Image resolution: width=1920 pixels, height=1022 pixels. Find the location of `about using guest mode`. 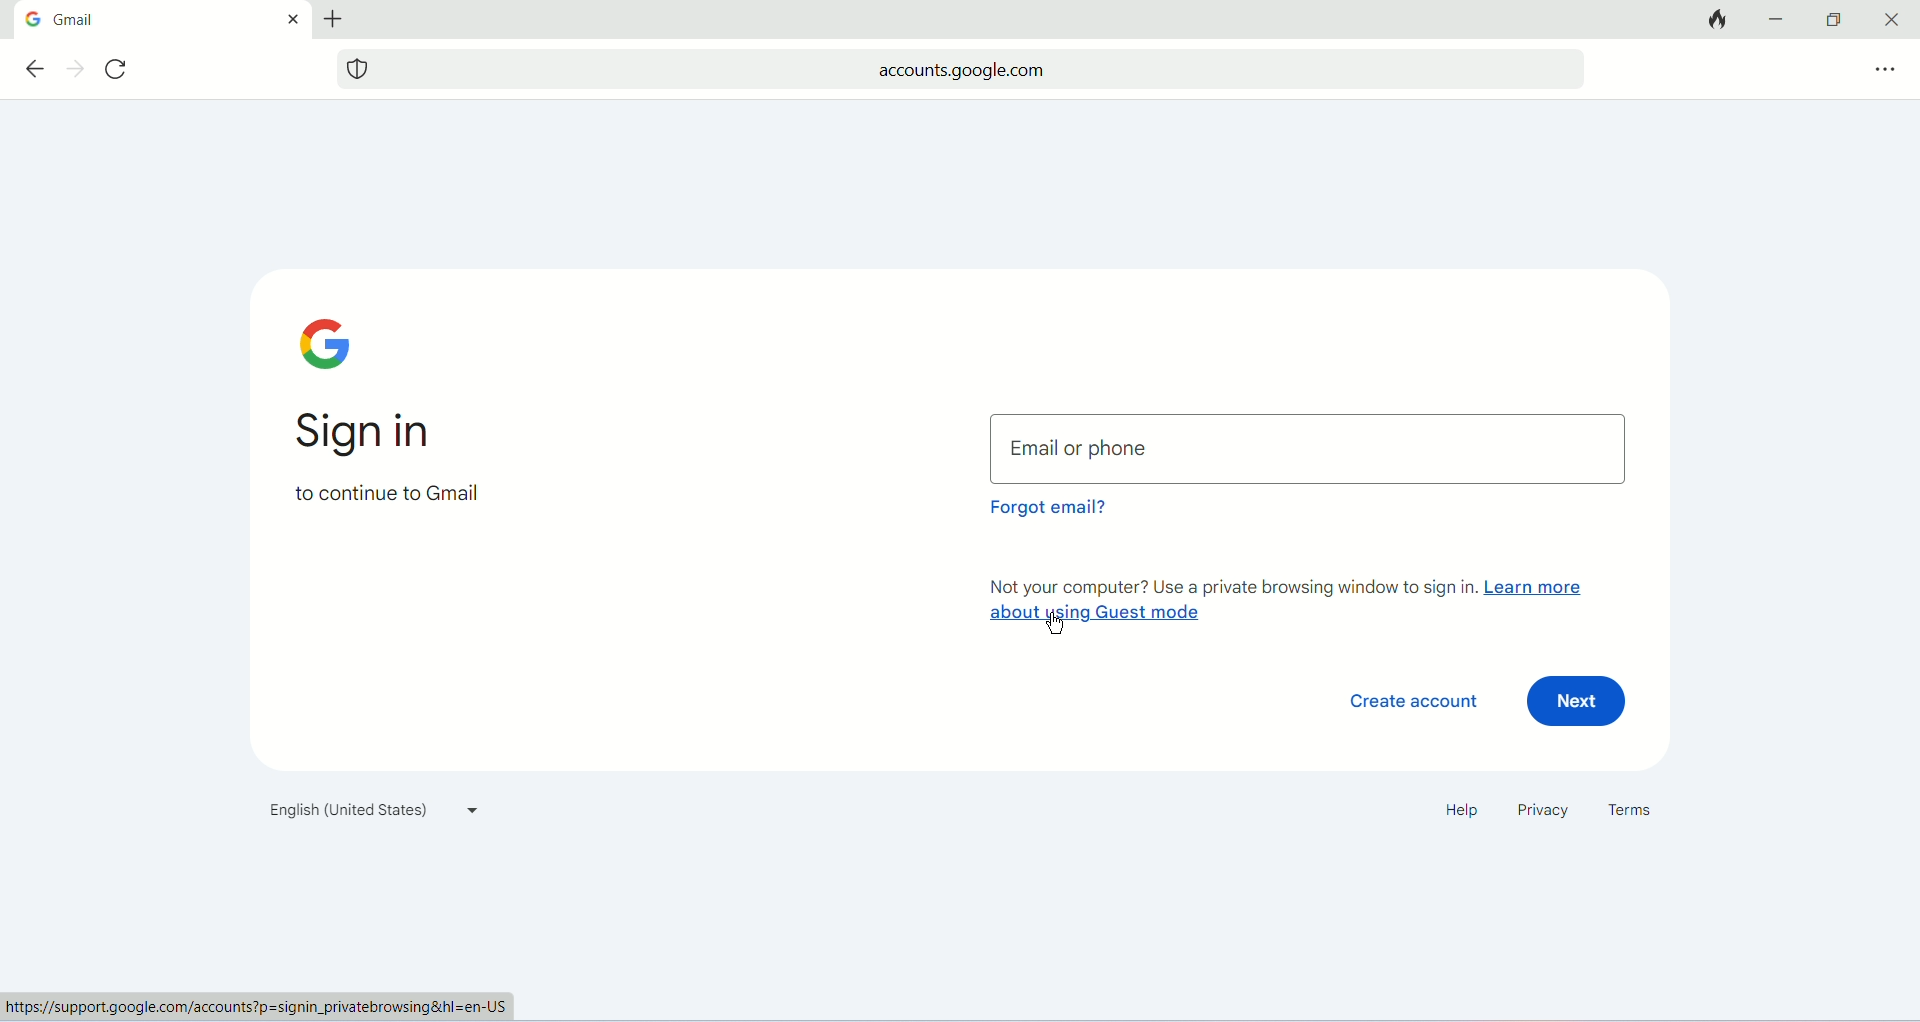

about using guest mode is located at coordinates (1091, 615).